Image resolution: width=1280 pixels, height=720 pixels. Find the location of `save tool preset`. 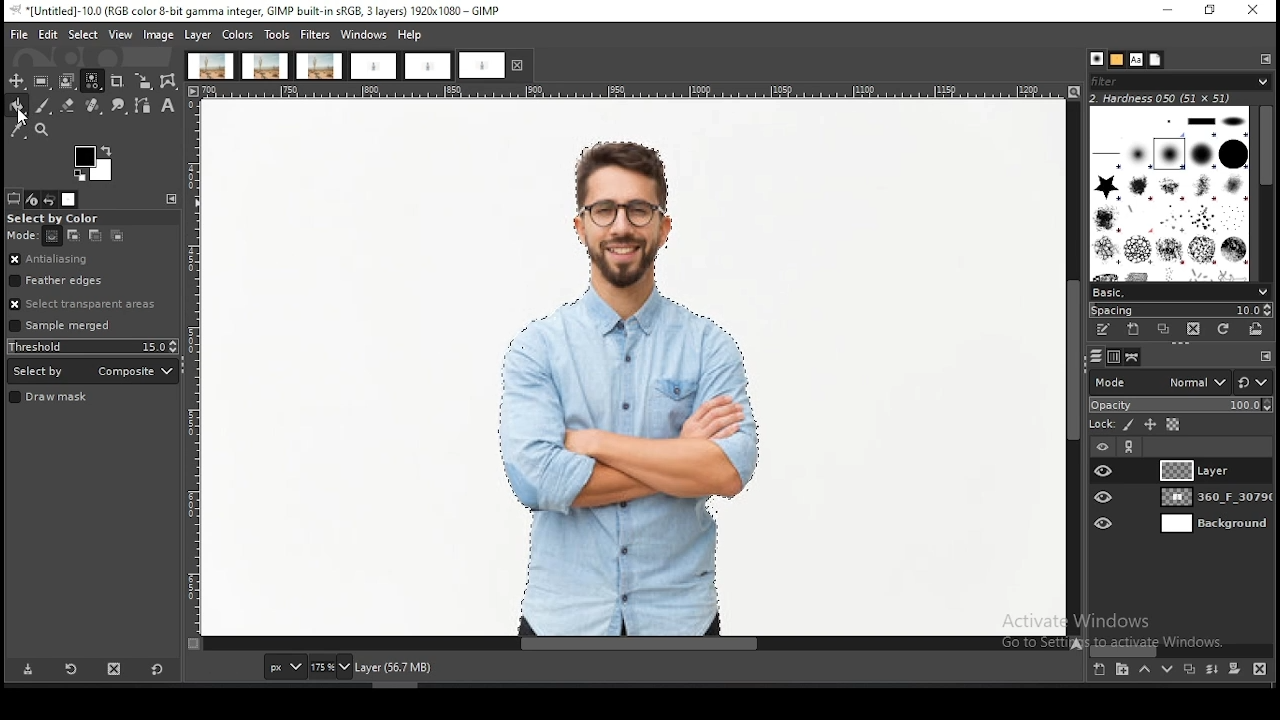

save tool preset is located at coordinates (27, 669).